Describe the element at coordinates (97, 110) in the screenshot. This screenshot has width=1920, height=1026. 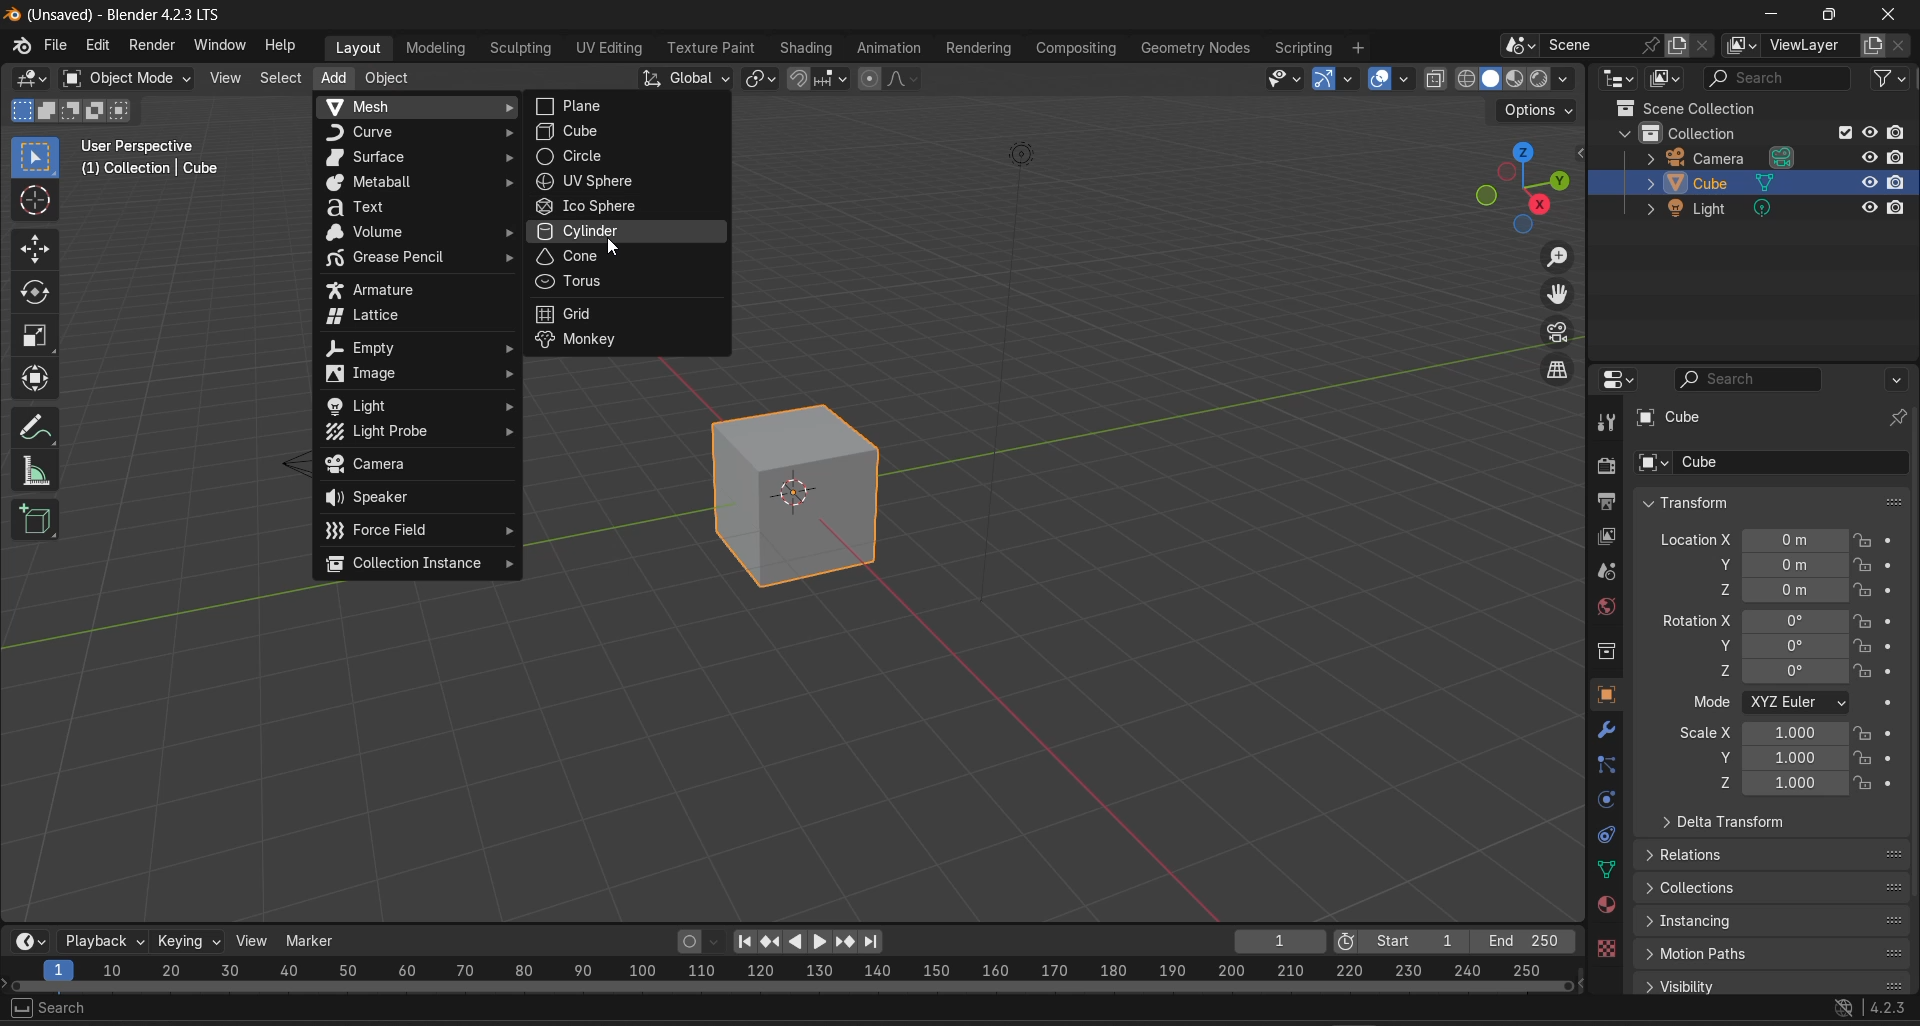
I see `mode: invert existing selection` at that location.